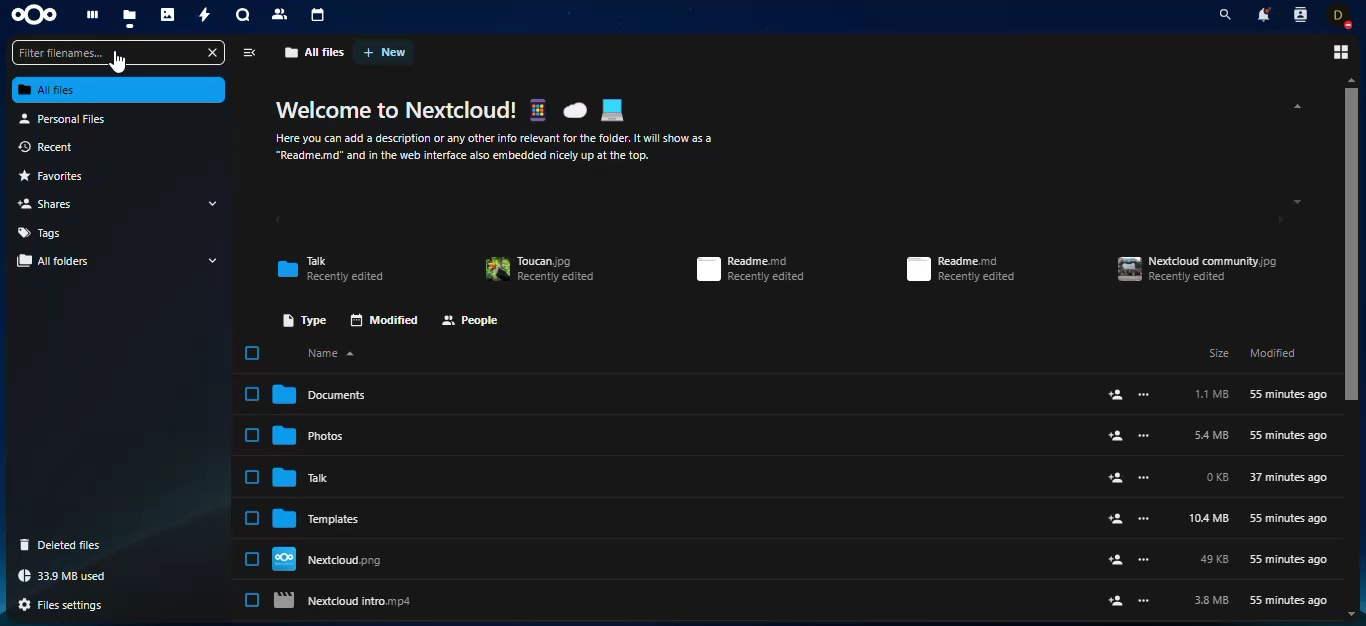 The width and height of the screenshot is (1366, 626). What do you see at coordinates (281, 14) in the screenshot?
I see `contact` at bounding box center [281, 14].